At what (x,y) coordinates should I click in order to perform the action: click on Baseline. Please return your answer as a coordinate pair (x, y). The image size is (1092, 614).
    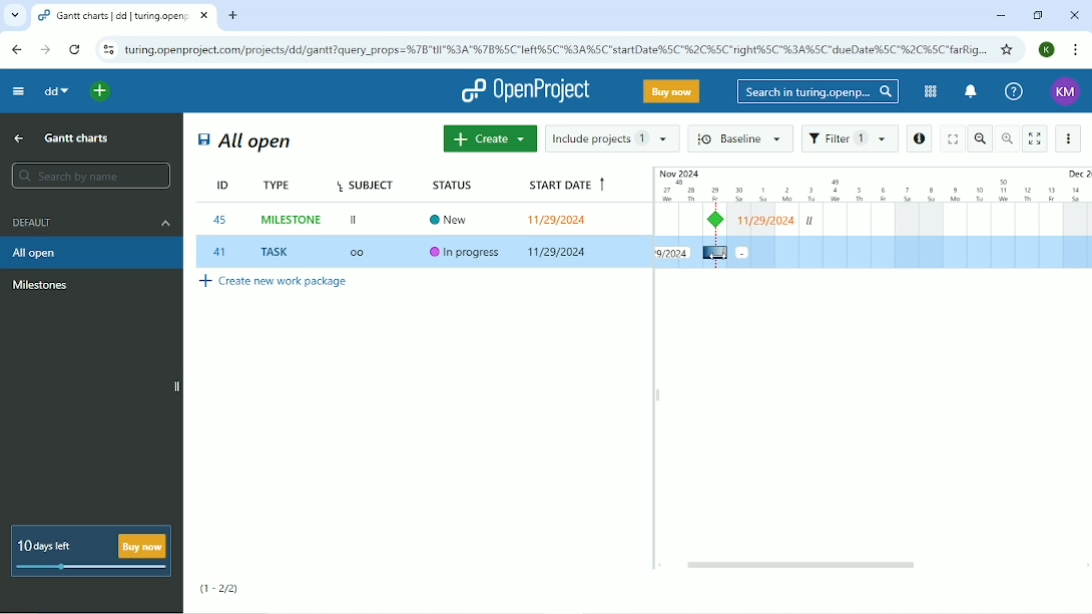
    Looking at the image, I should click on (741, 138).